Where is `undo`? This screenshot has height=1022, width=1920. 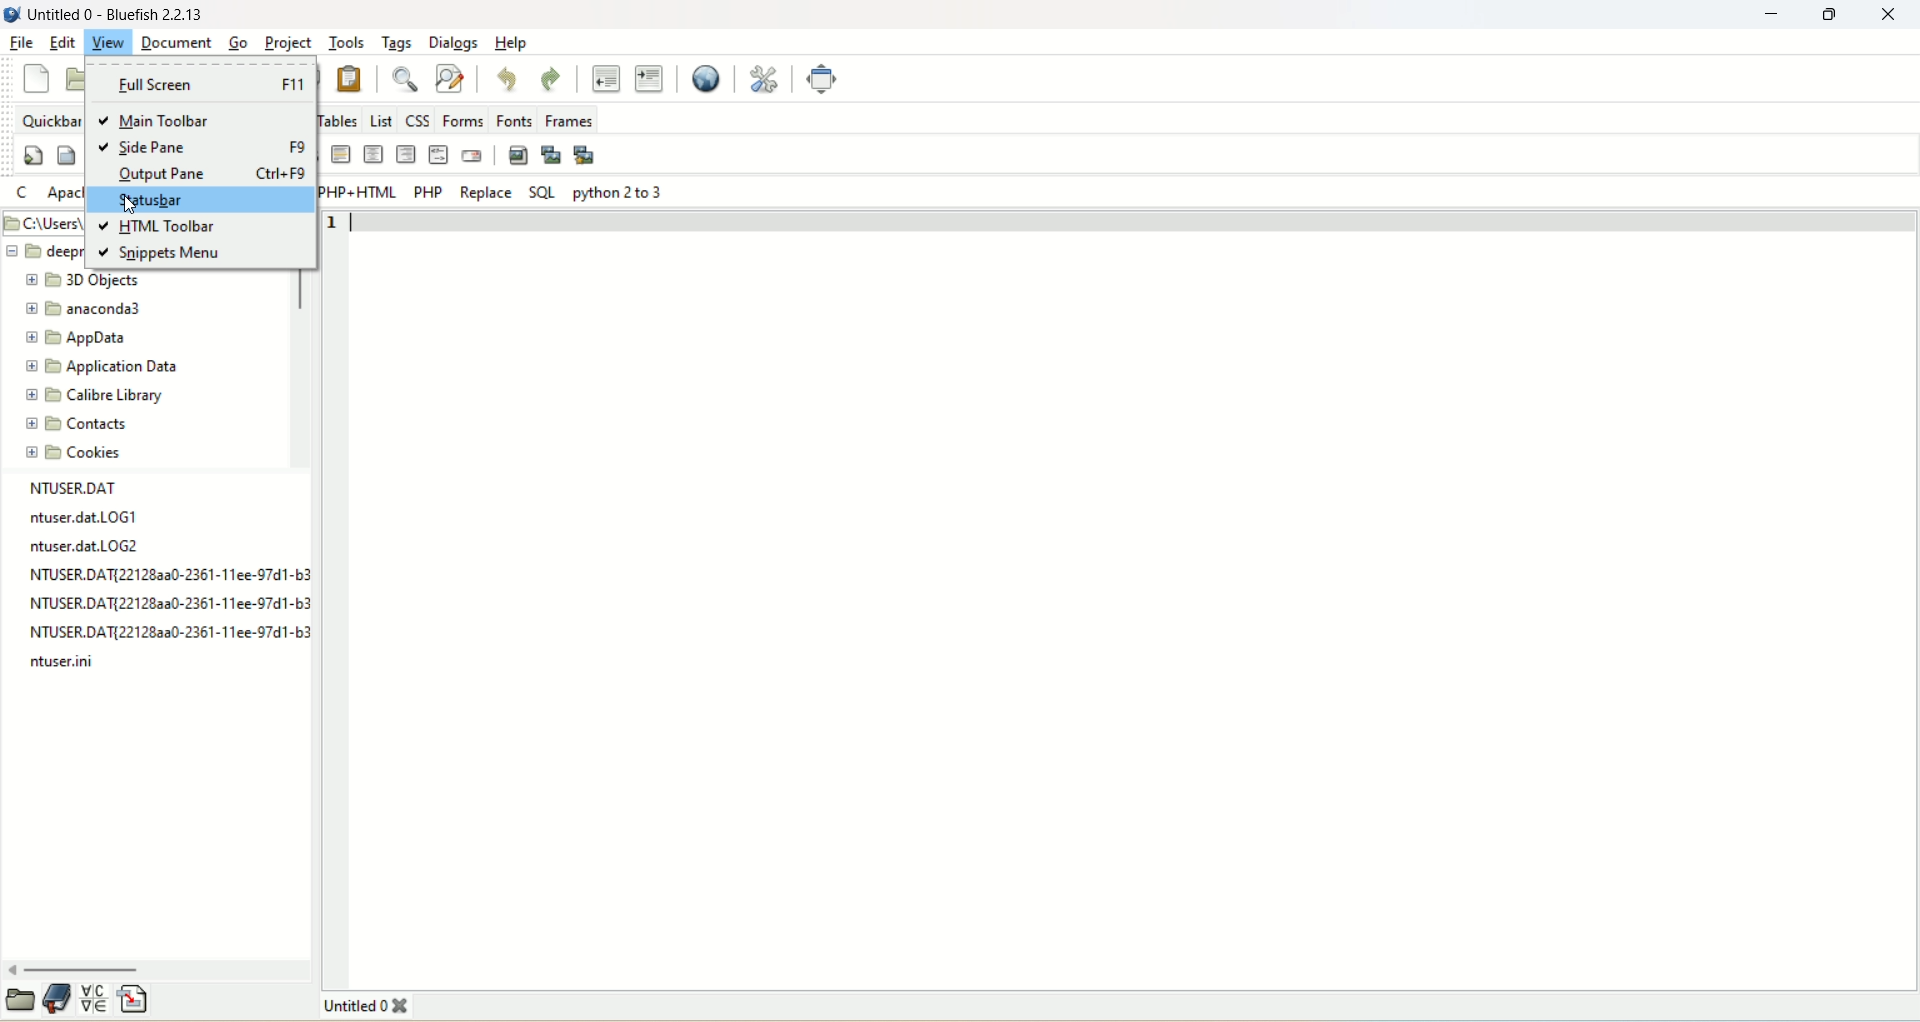
undo is located at coordinates (509, 78).